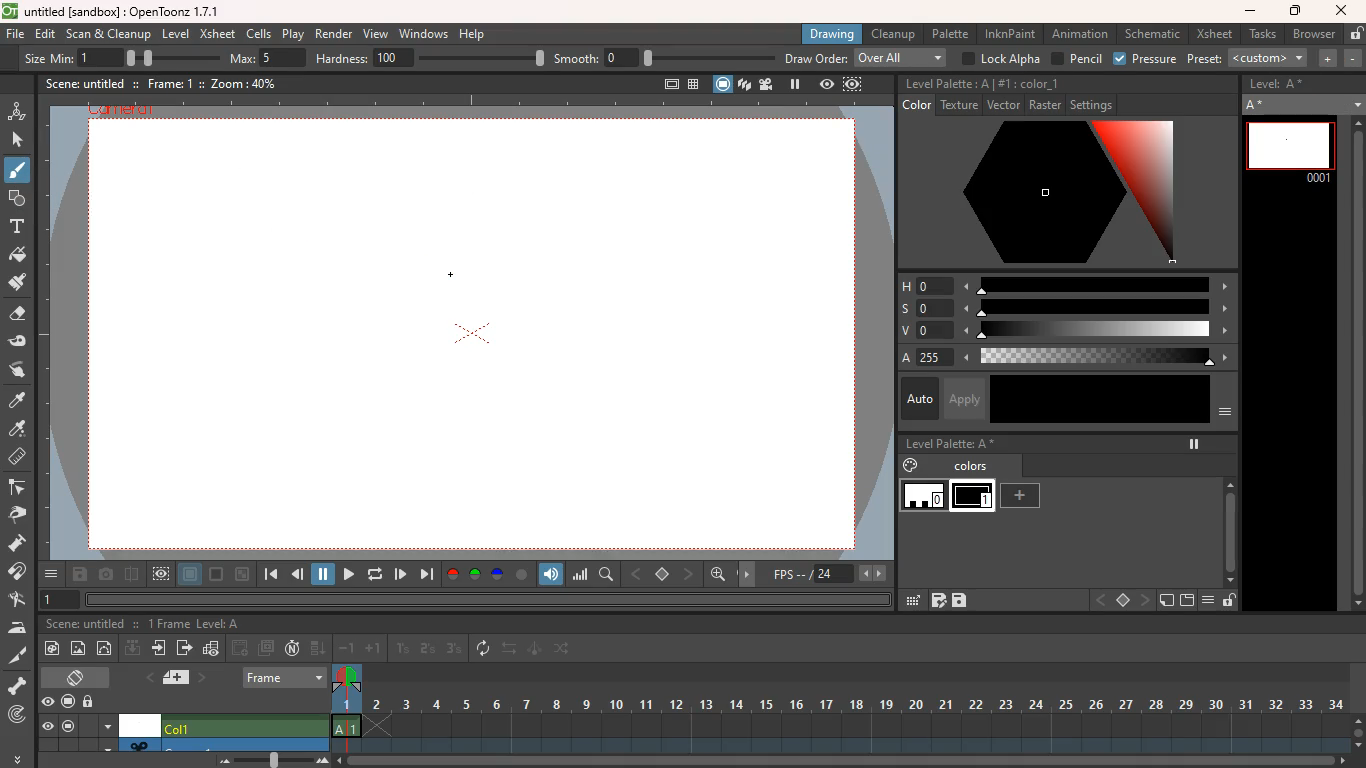  Describe the element at coordinates (690, 573) in the screenshot. I see `front` at that location.